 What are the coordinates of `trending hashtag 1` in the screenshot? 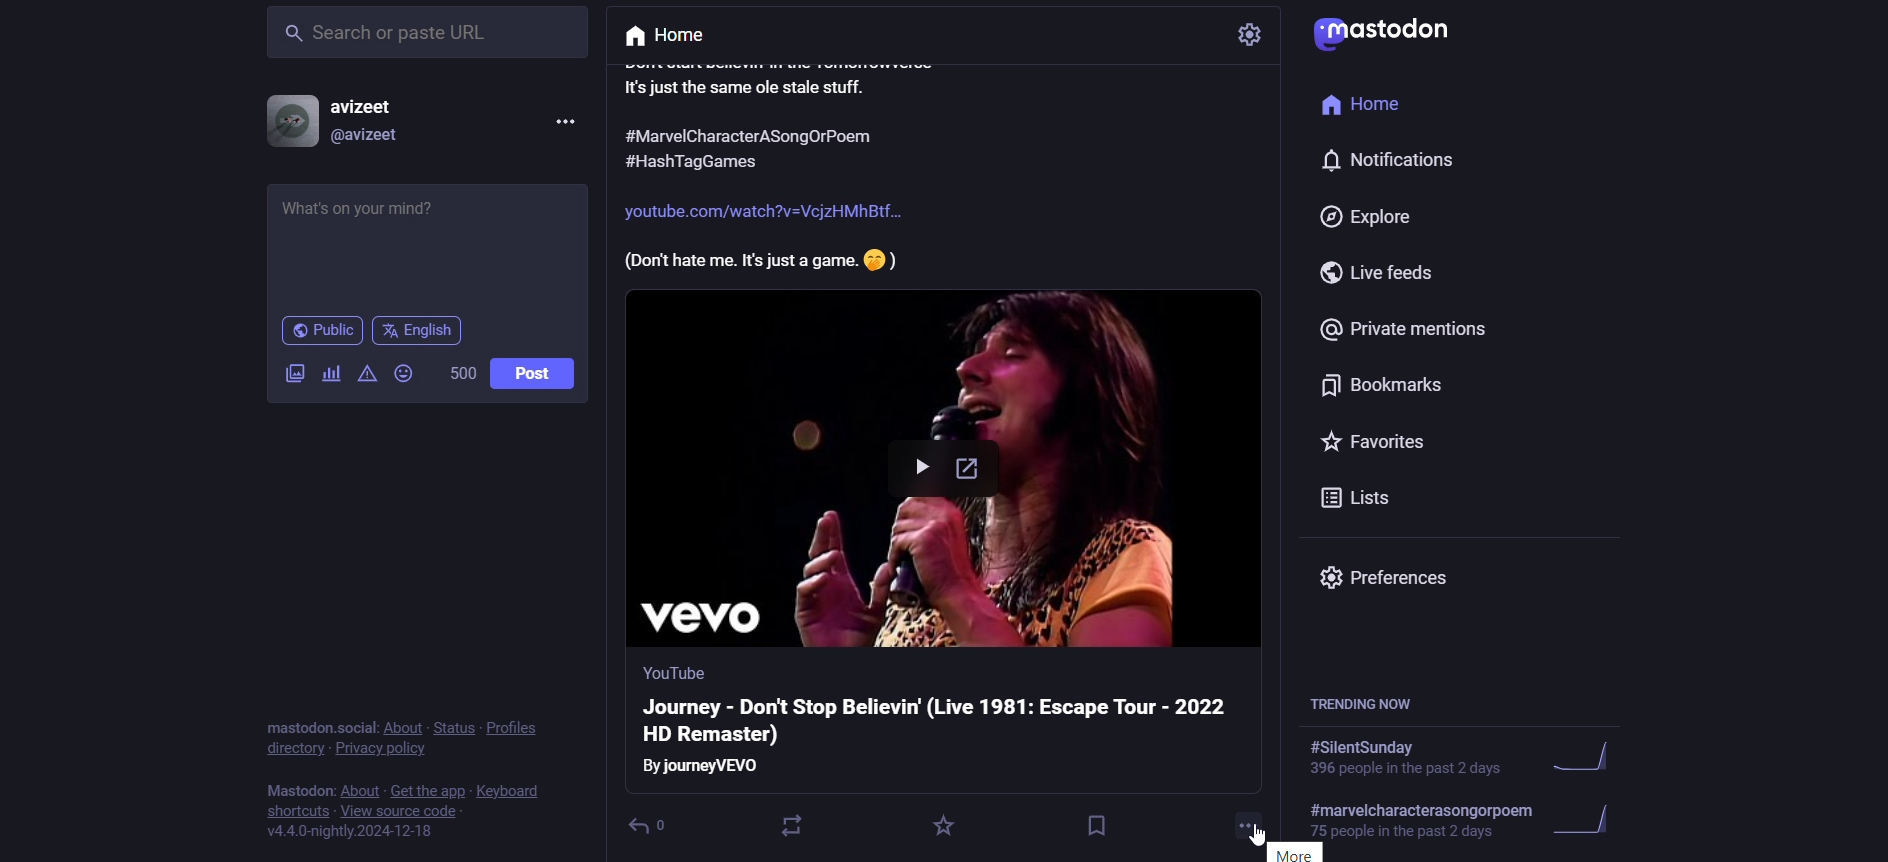 It's located at (1460, 761).